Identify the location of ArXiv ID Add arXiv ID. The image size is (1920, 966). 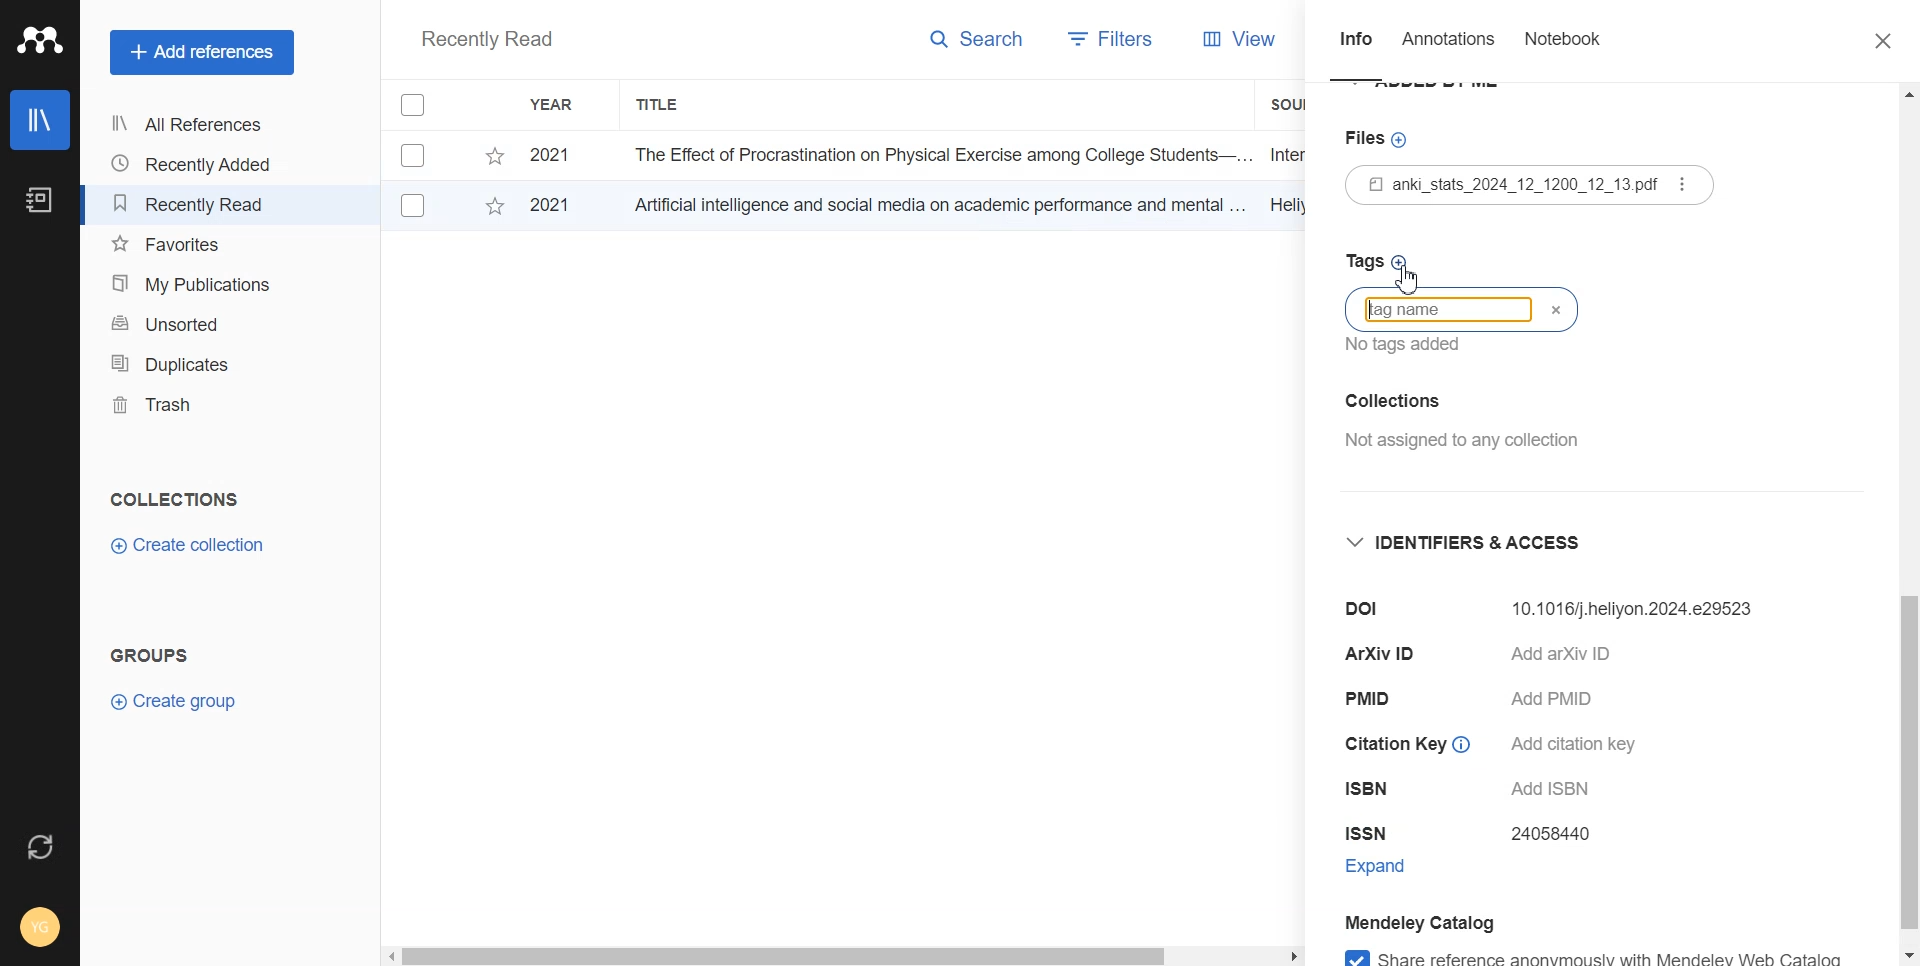
(1509, 657).